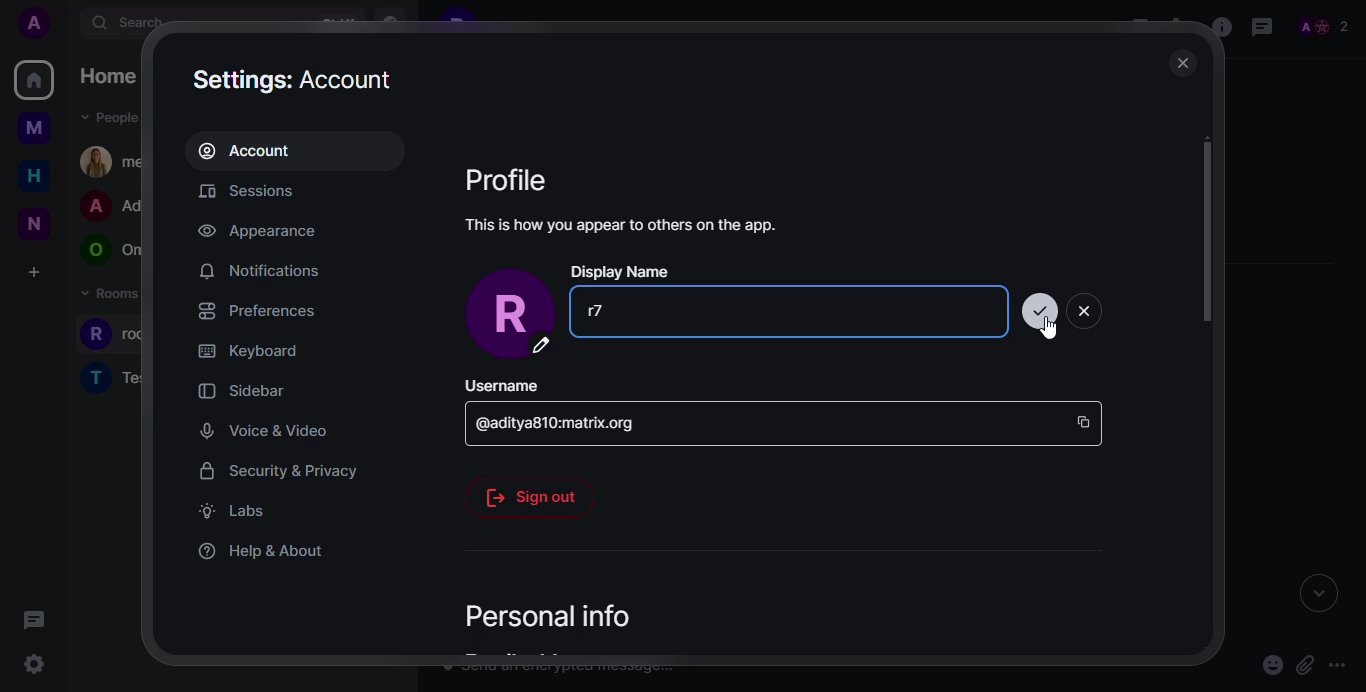 This screenshot has height=692, width=1366. What do you see at coordinates (127, 23) in the screenshot?
I see `search` at bounding box center [127, 23].